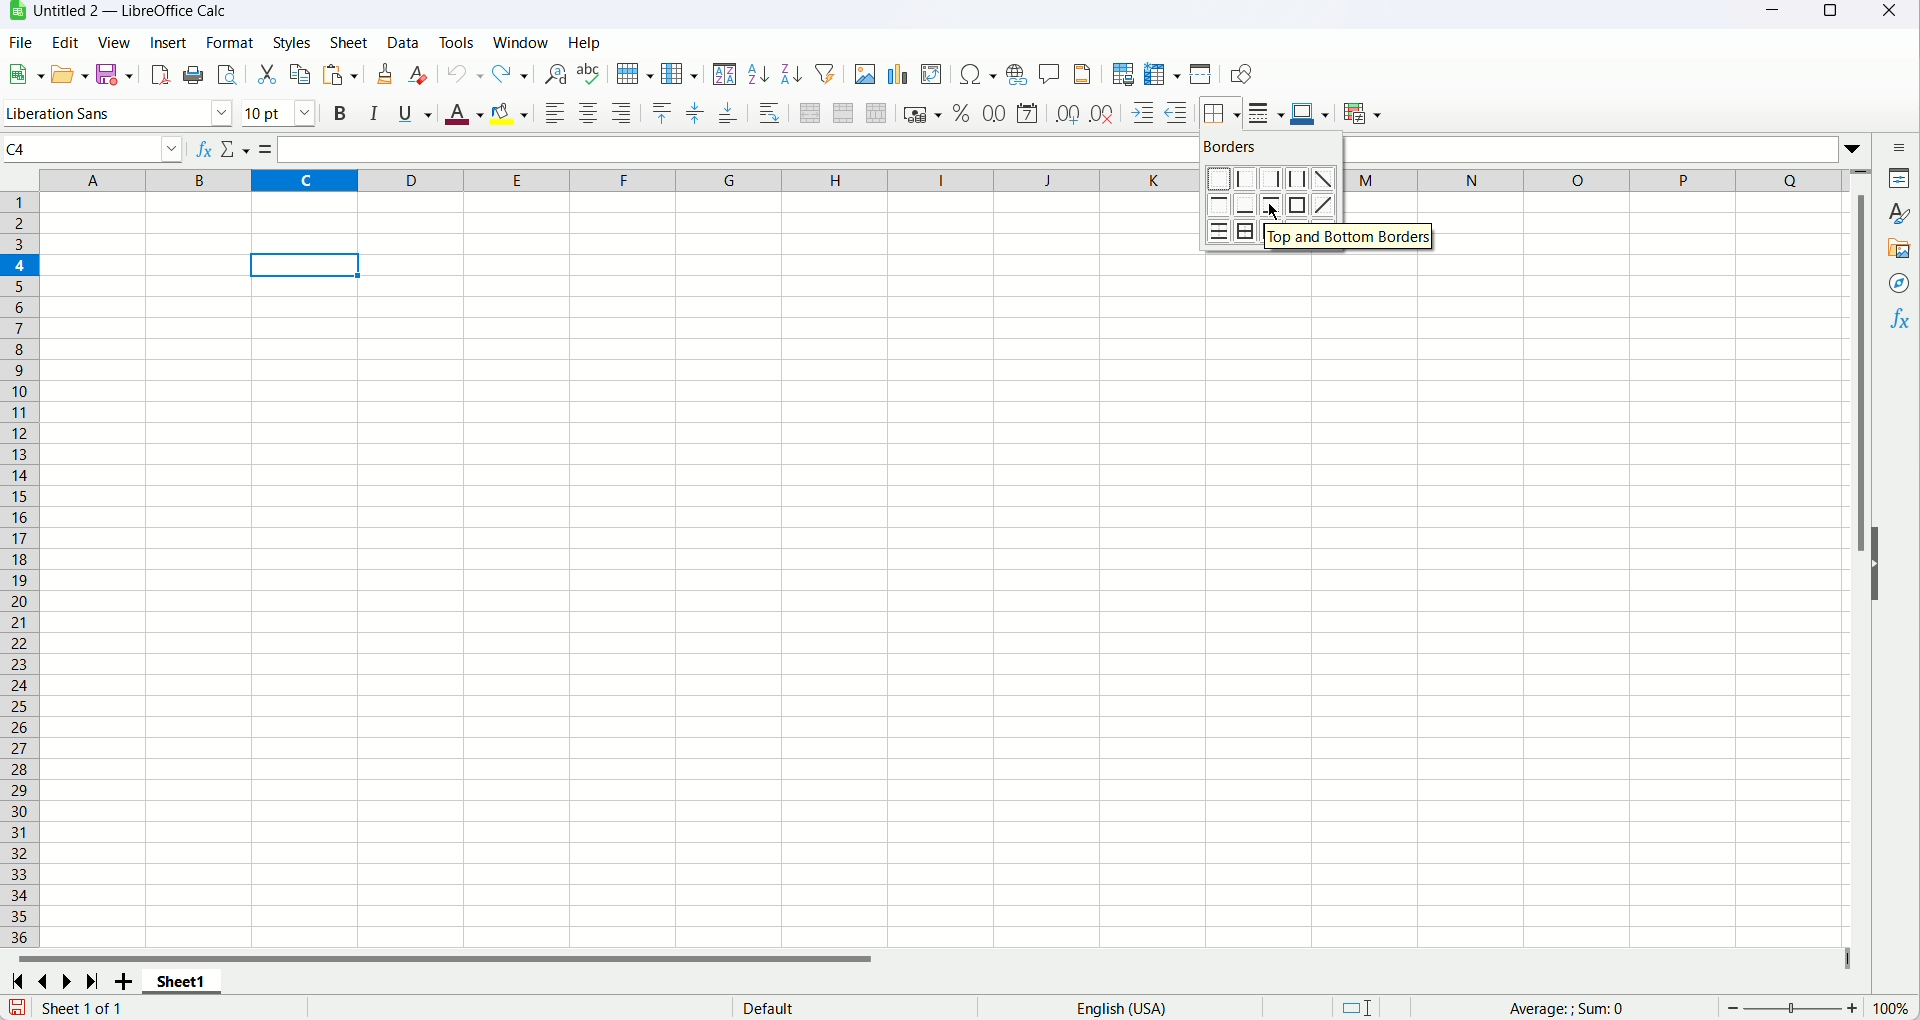 The width and height of the screenshot is (1920, 1020). I want to click on Formula, so click(1601, 1008).